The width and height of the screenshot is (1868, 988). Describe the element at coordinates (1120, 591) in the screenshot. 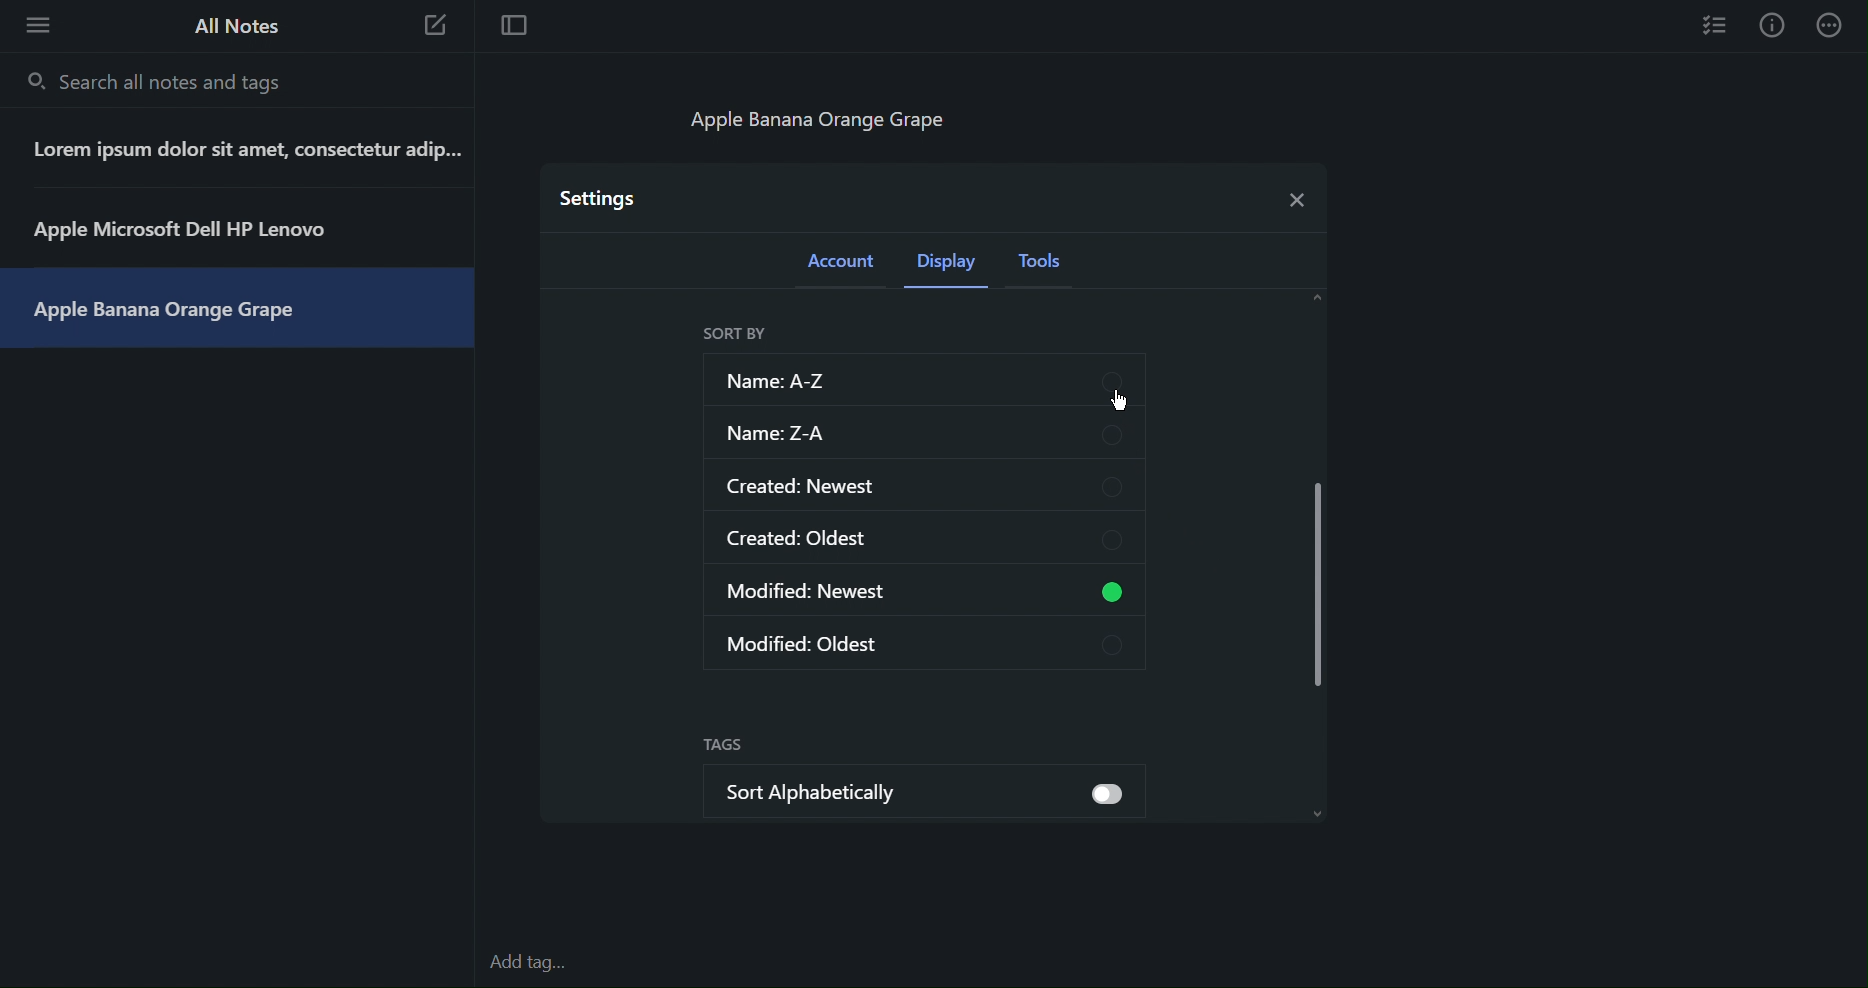

I see `button` at that location.